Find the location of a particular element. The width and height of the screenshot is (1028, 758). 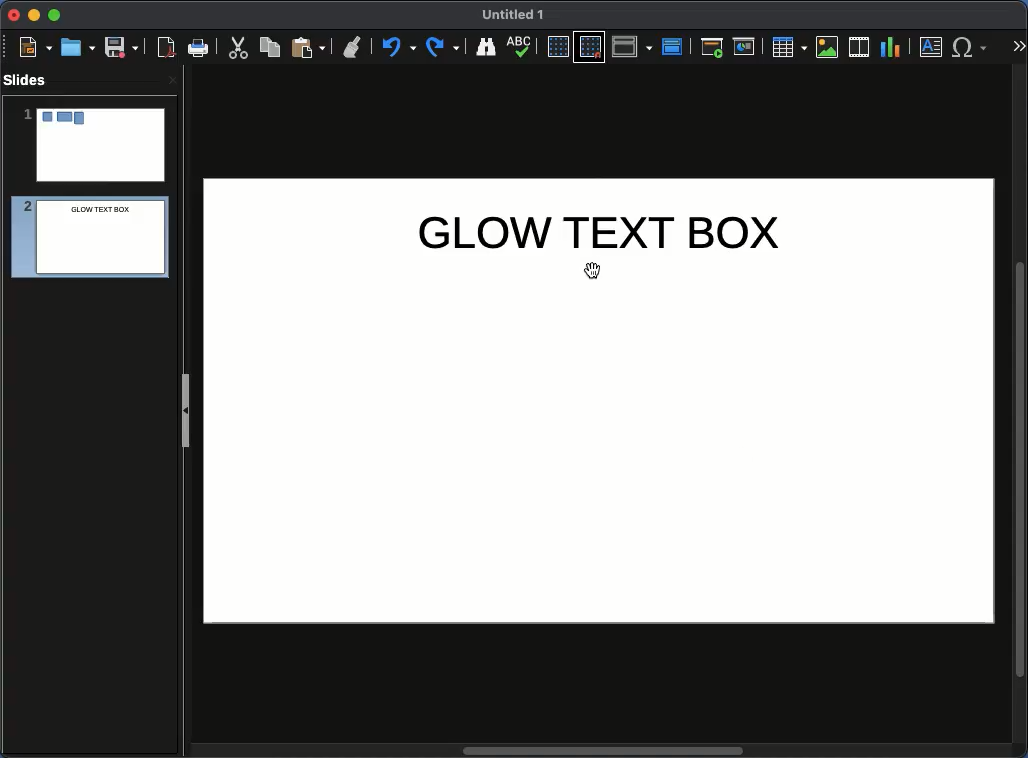

Close is located at coordinates (172, 79).